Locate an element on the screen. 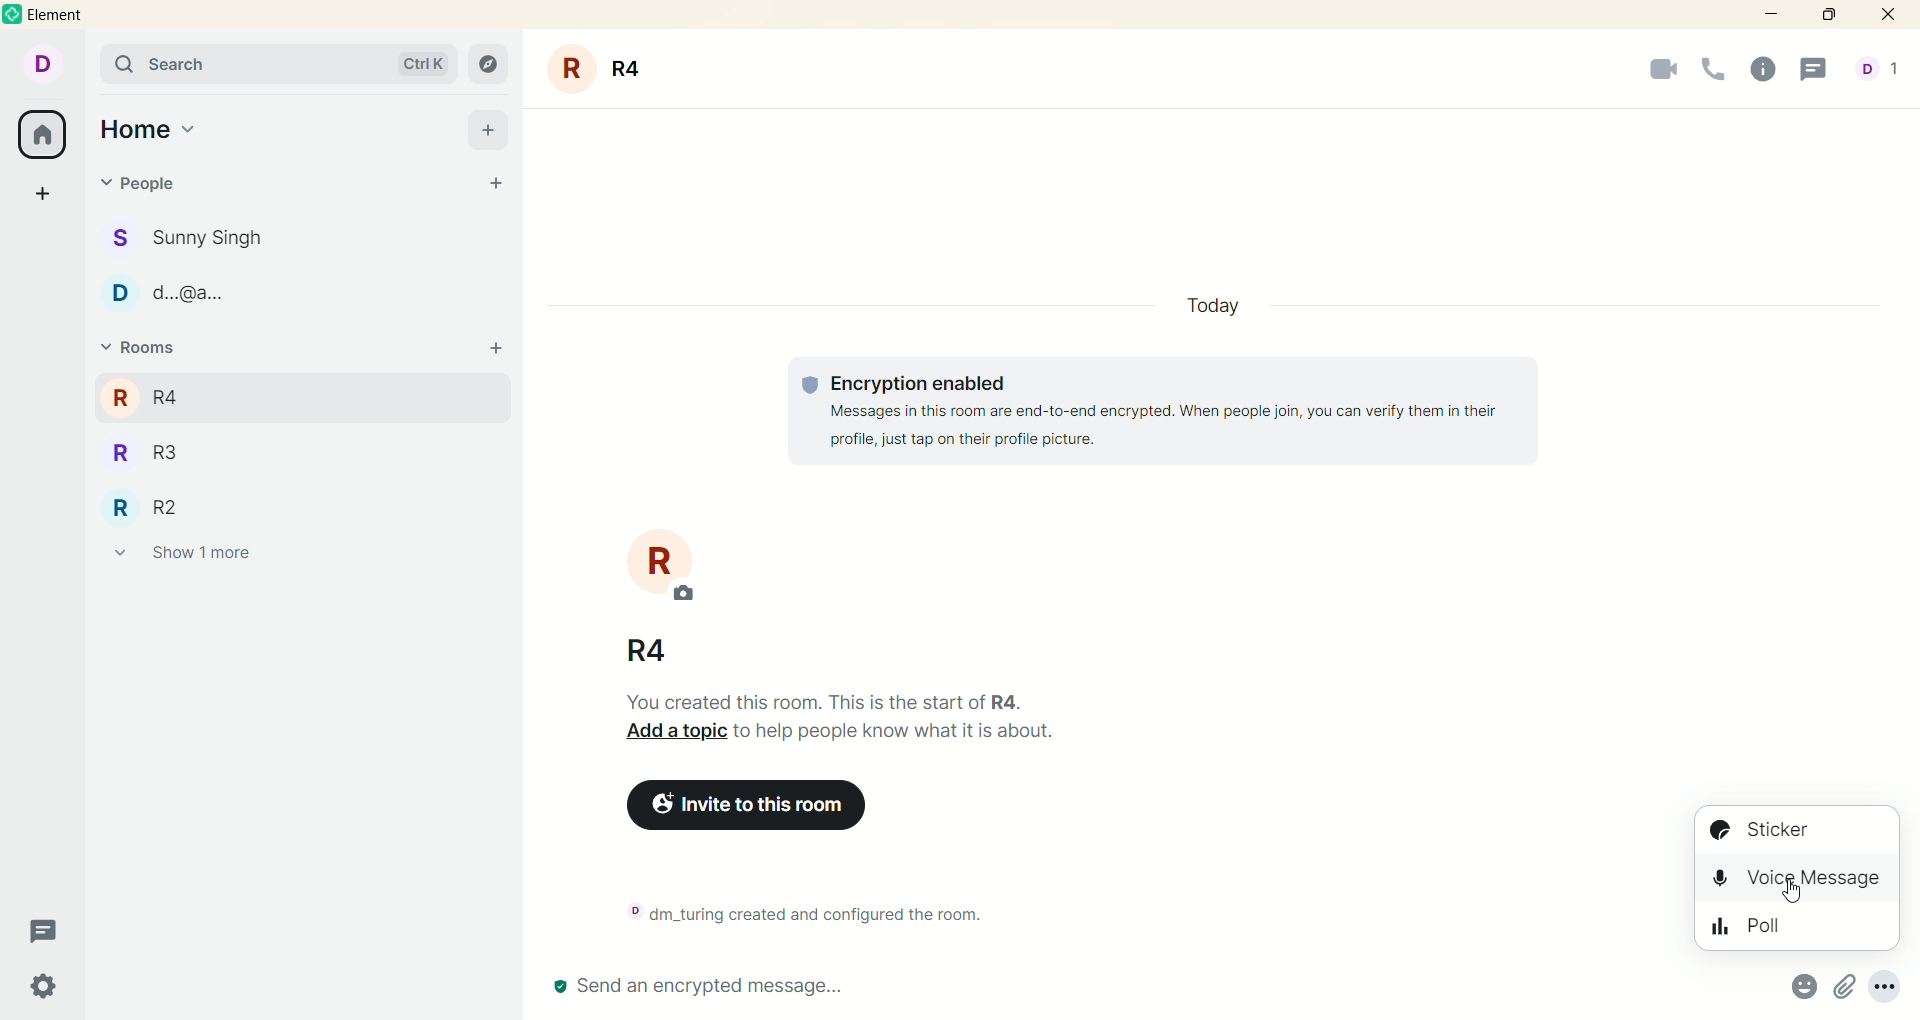 This screenshot has height=1020, width=1920. voice message is located at coordinates (1799, 886).